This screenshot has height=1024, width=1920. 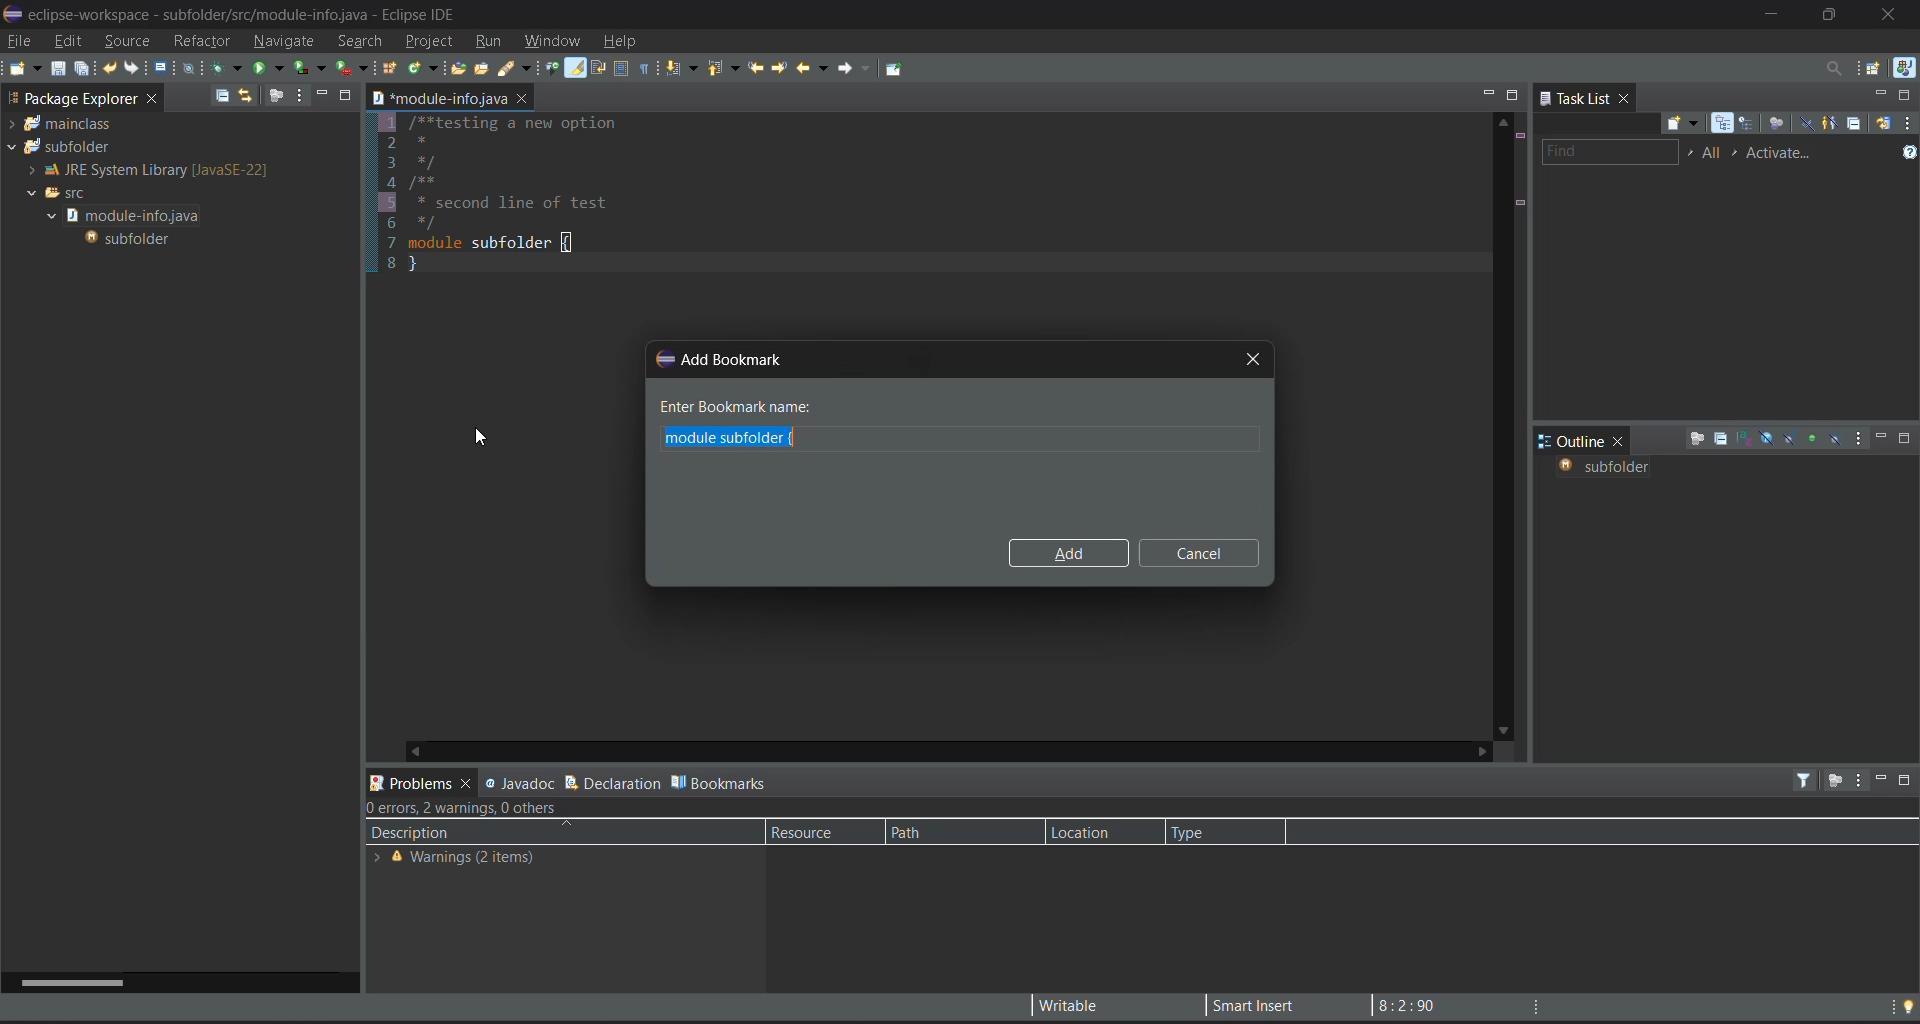 What do you see at coordinates (248, 96) in the screenshot?
I see `link with editor` at bounding box center [248, 96].